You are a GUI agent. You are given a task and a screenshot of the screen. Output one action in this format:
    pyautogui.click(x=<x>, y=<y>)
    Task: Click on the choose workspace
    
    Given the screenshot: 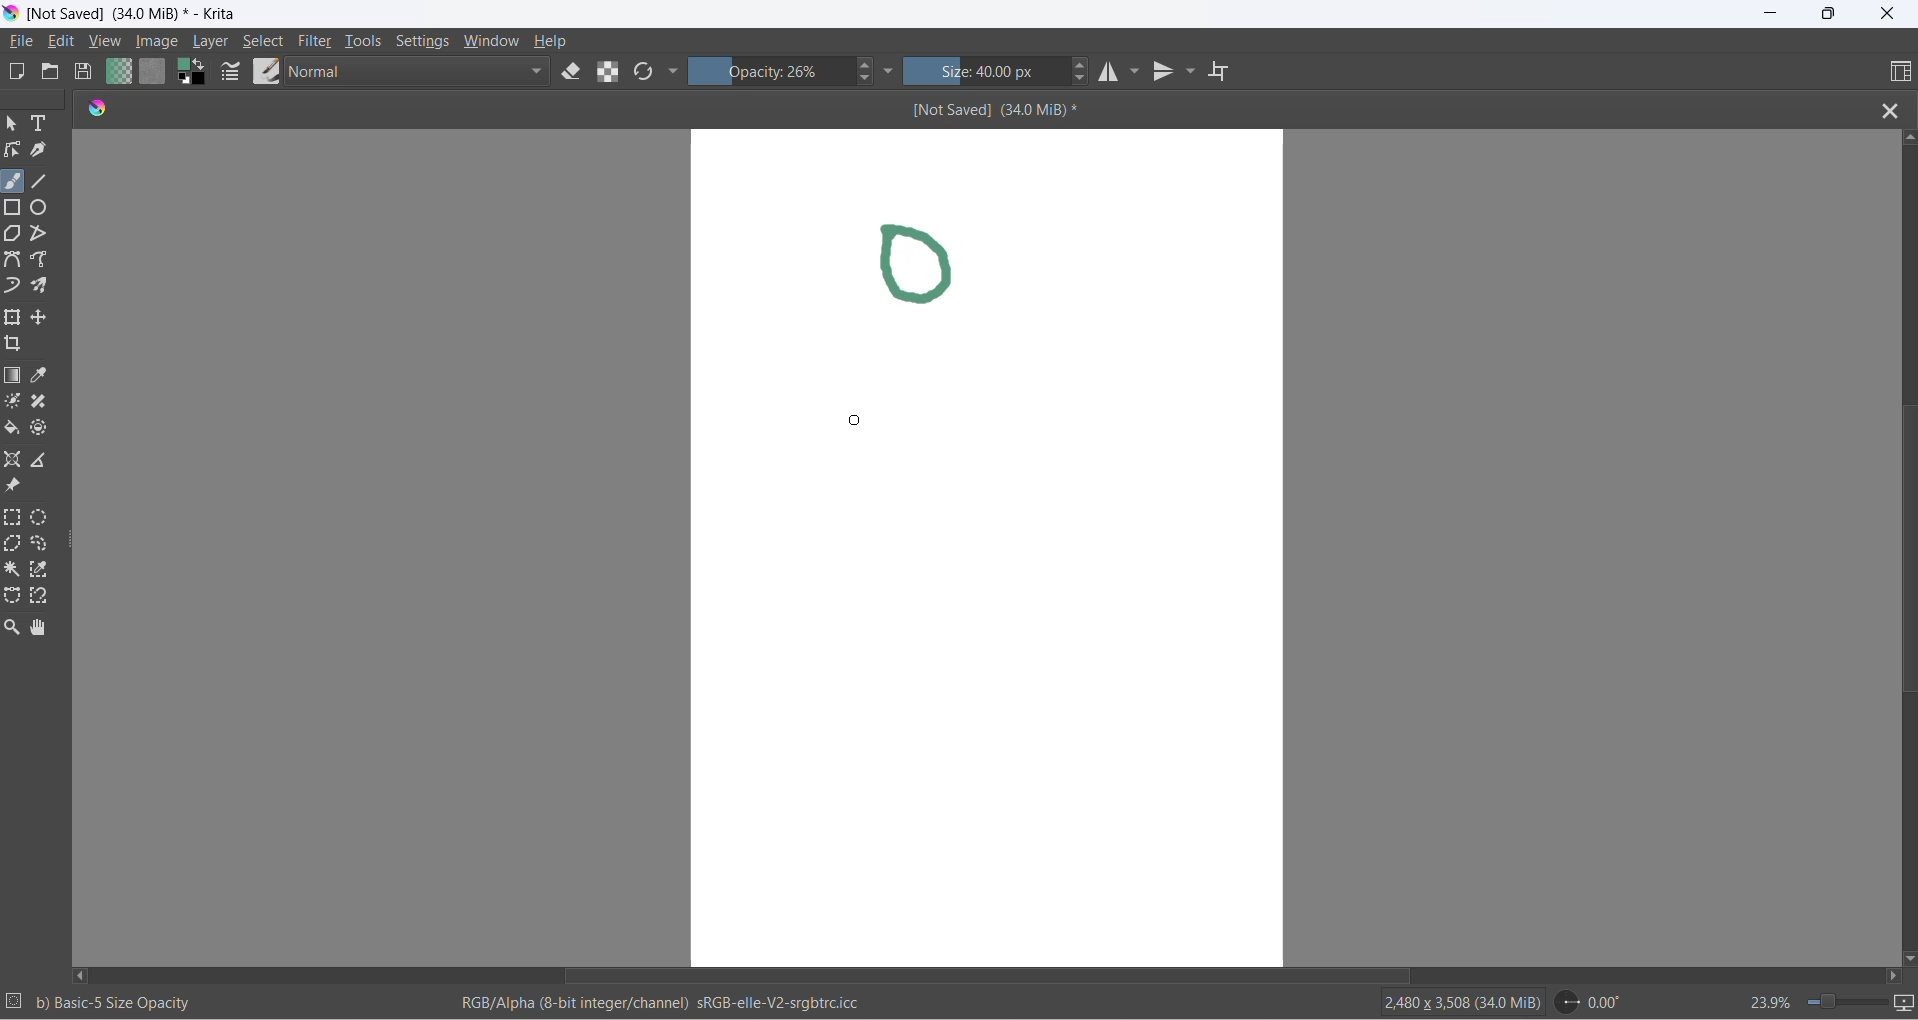 What is the action you would take?
    pyautogui.click(x=1890, y=71)
    